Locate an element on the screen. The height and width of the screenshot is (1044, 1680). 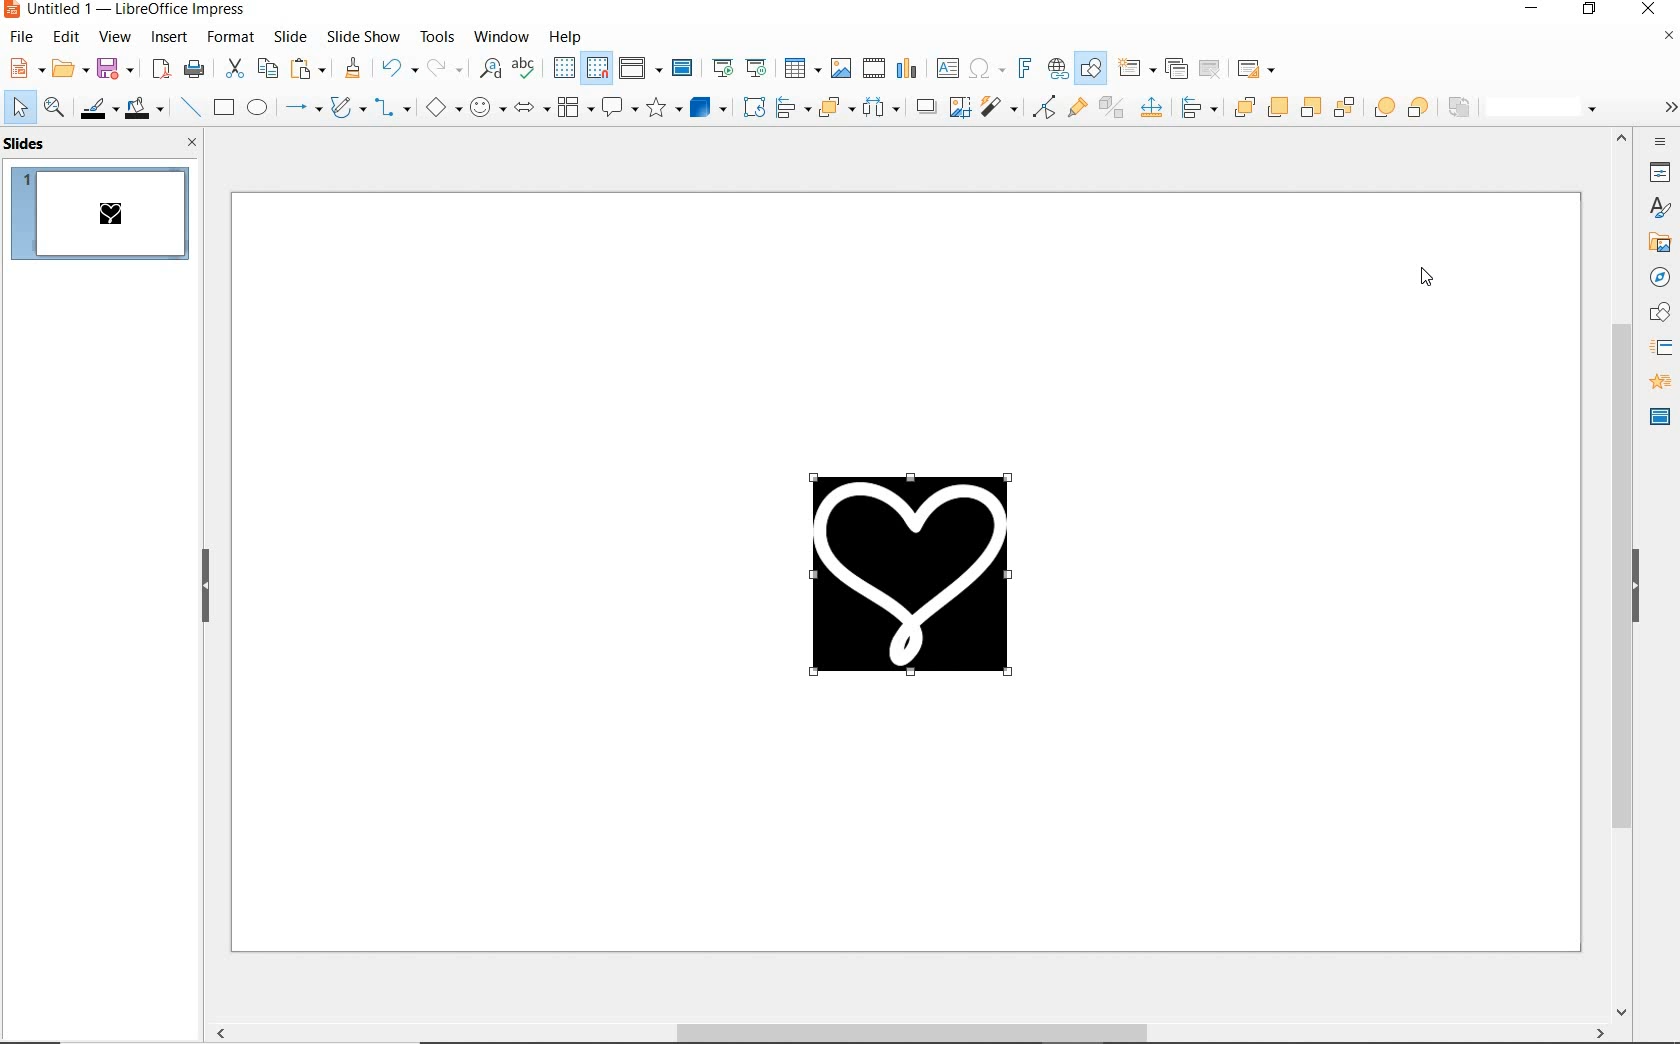
curves & polygons is located at coordinates (347, 107).